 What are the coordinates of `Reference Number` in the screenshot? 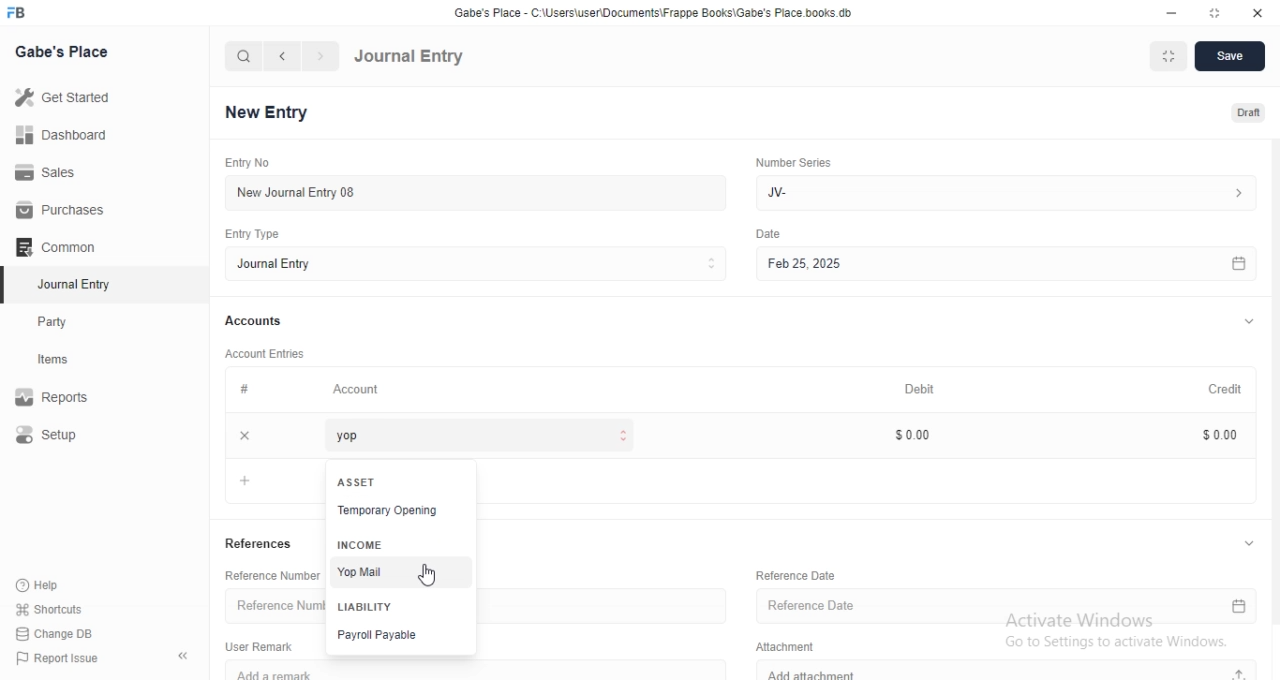 It's located at (272, 574).